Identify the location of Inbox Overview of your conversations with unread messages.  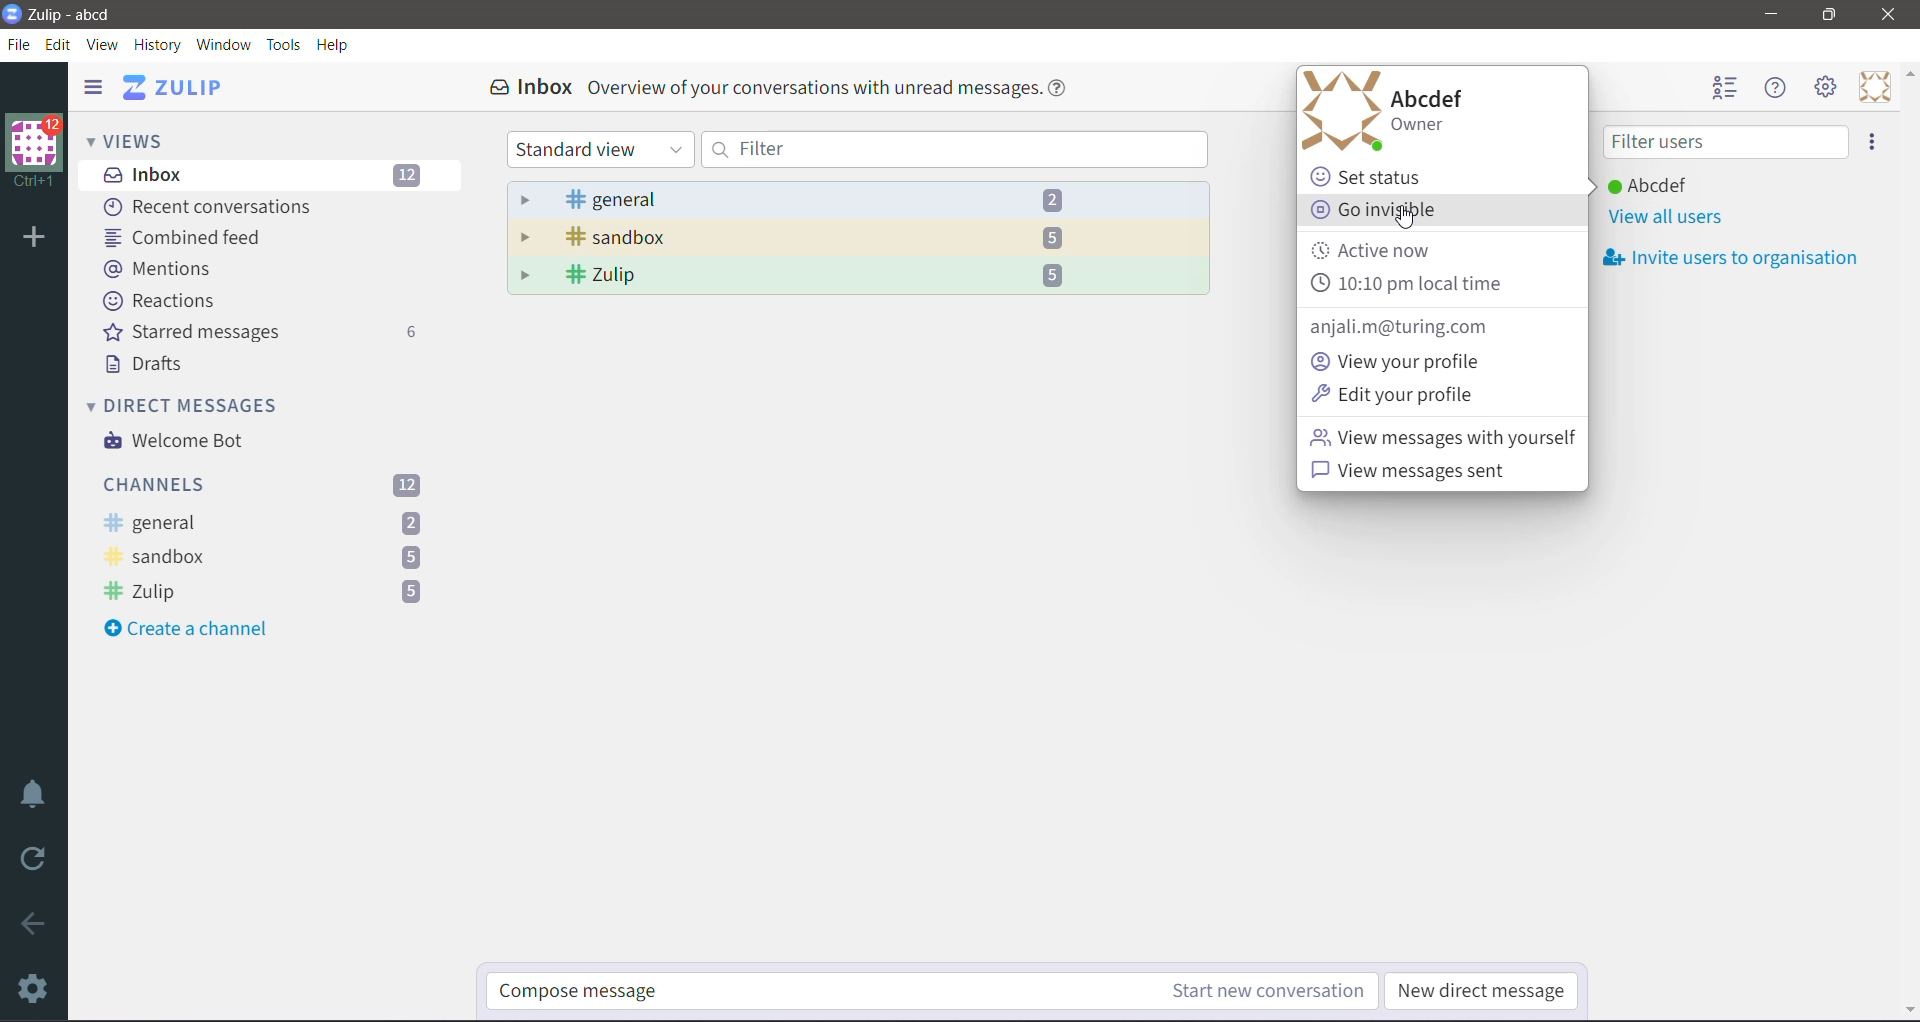
(778, 89).